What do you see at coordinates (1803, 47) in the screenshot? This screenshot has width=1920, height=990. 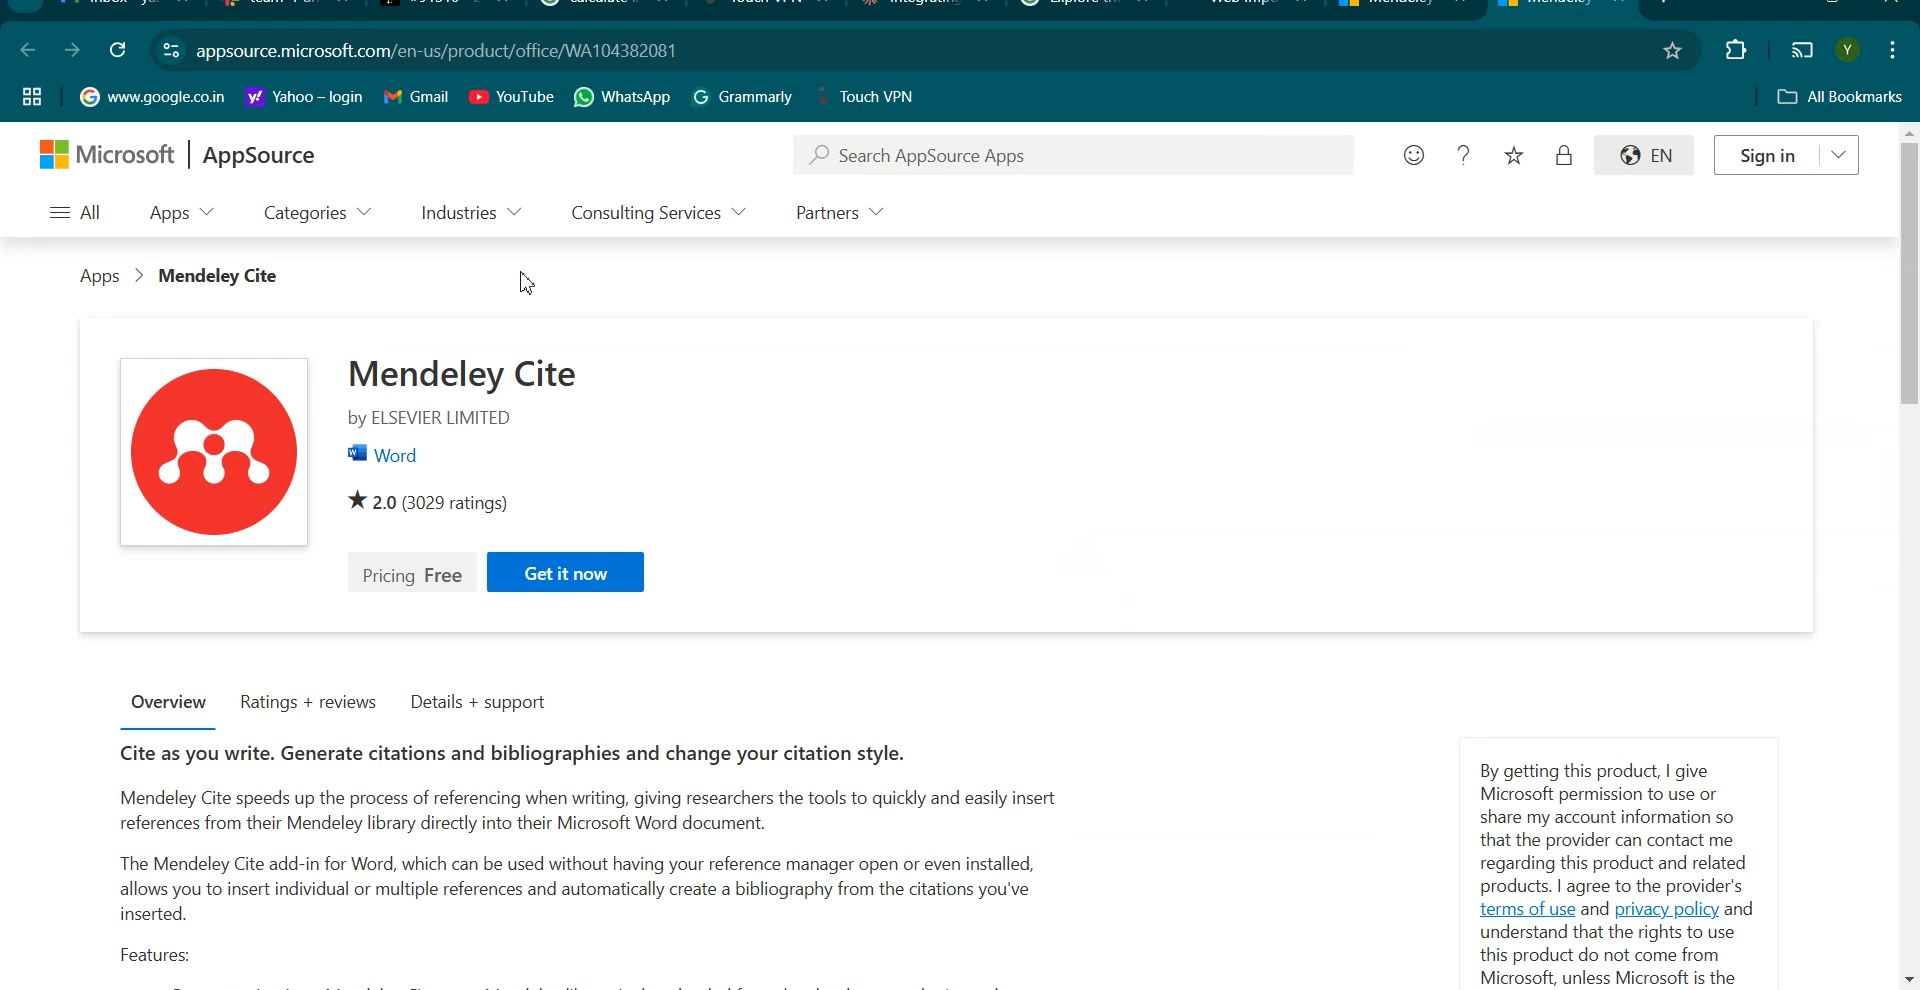 I see `Display on another screen` at bounding box center [1803, 47].